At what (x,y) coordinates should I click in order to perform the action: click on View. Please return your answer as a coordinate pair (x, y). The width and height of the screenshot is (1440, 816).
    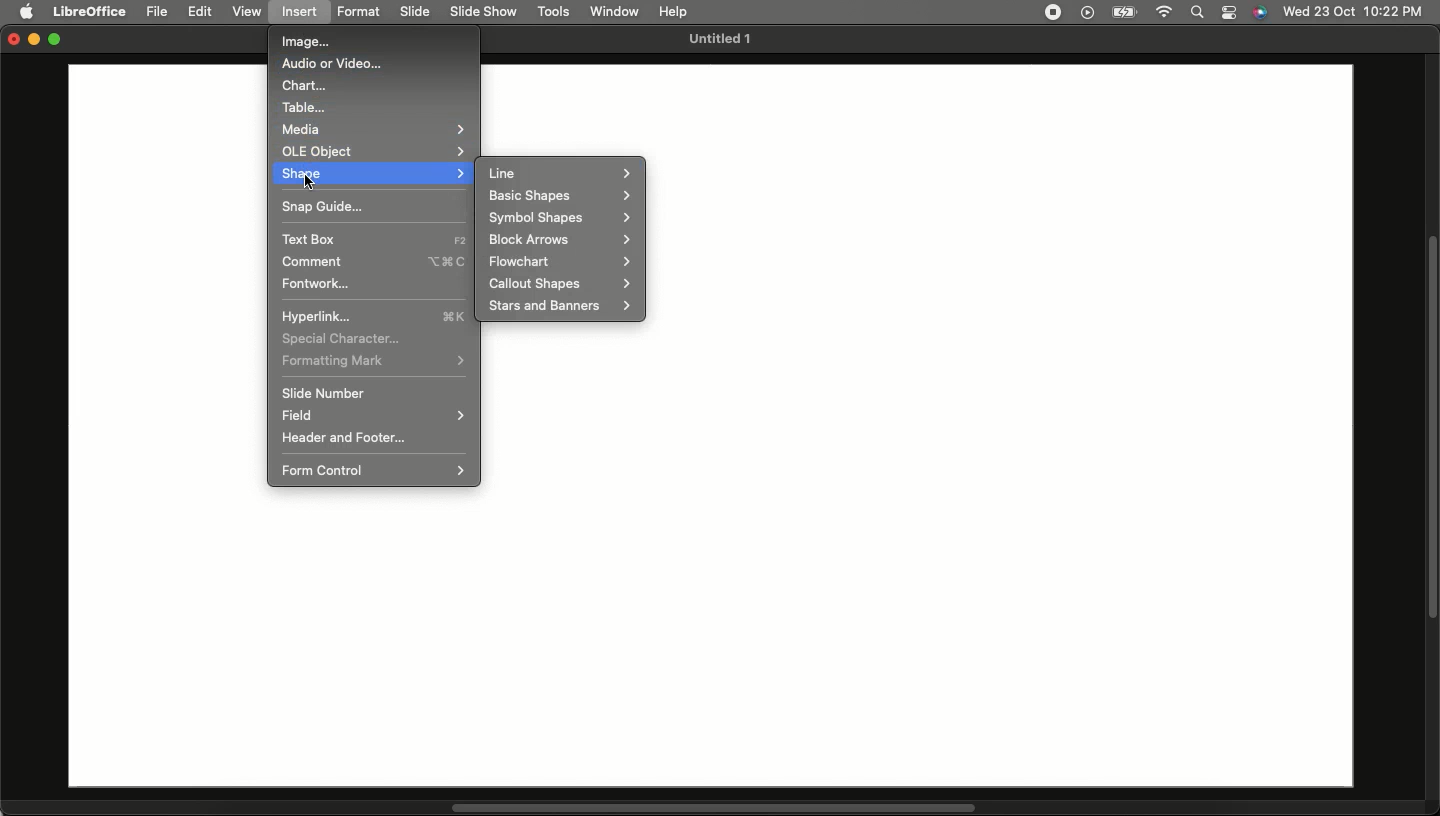
    Looking at the image, I should click on (248, 12).